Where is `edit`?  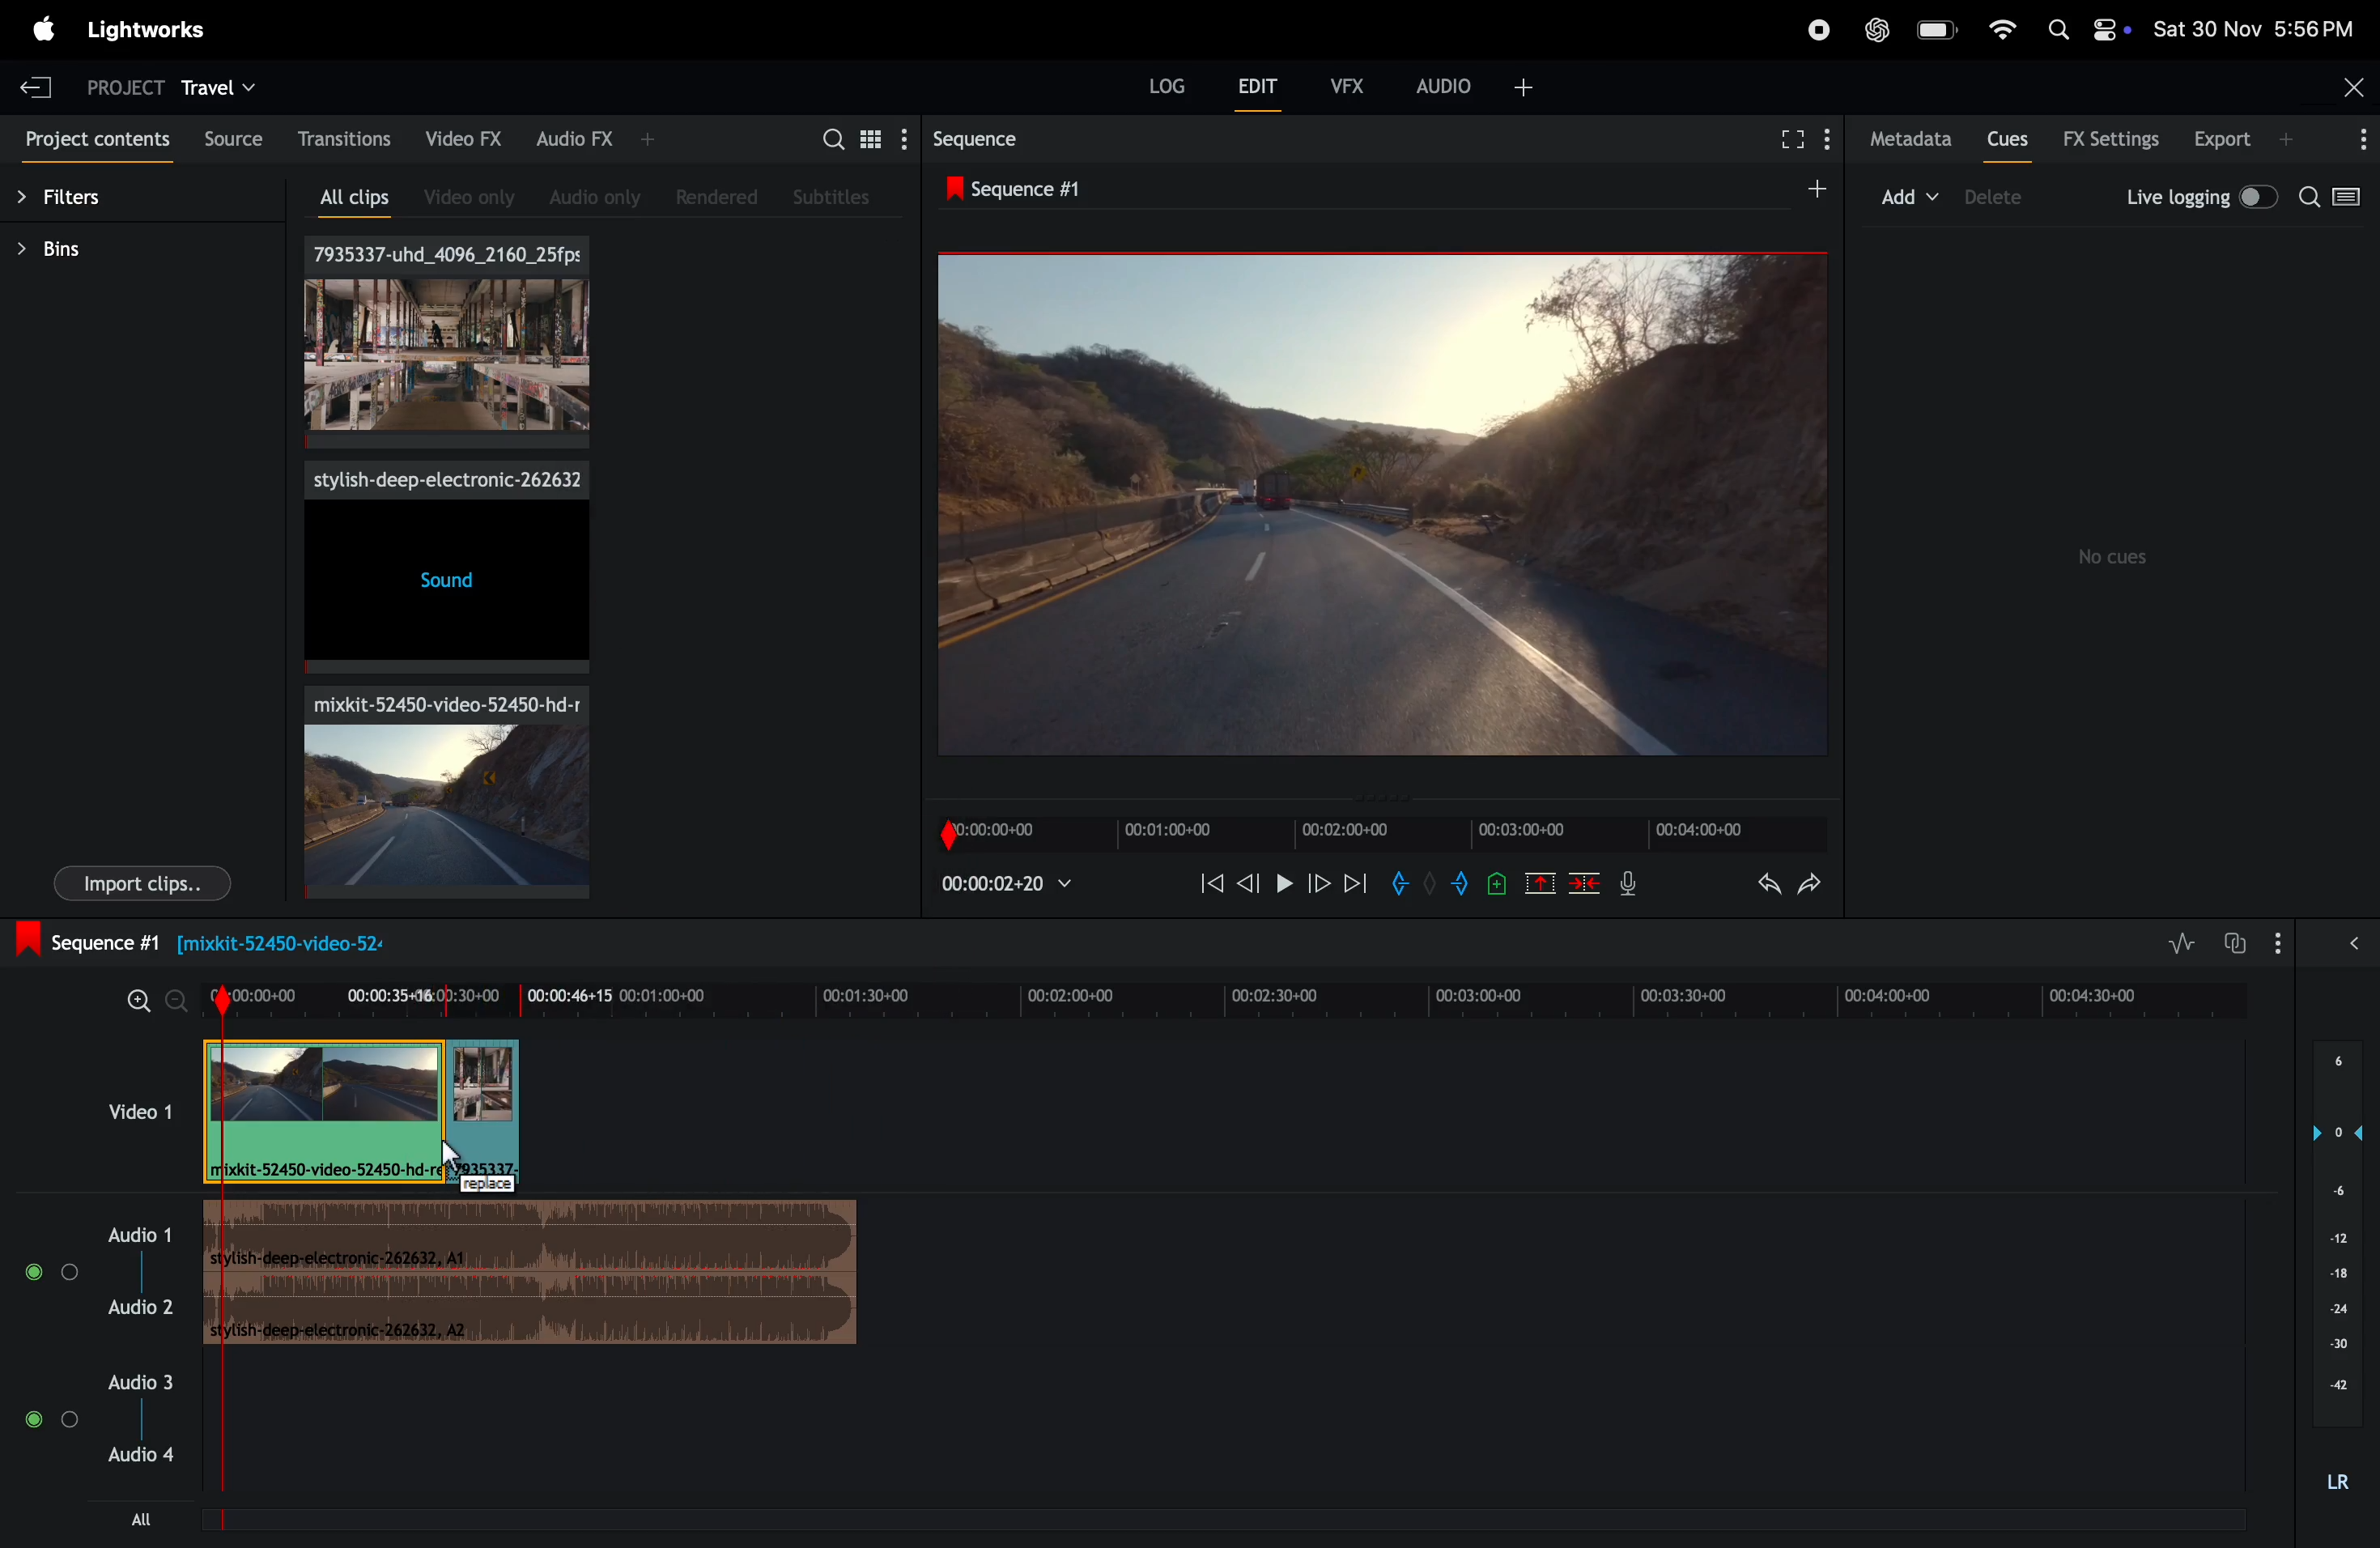
edit is located at coordinates (1250, 87).